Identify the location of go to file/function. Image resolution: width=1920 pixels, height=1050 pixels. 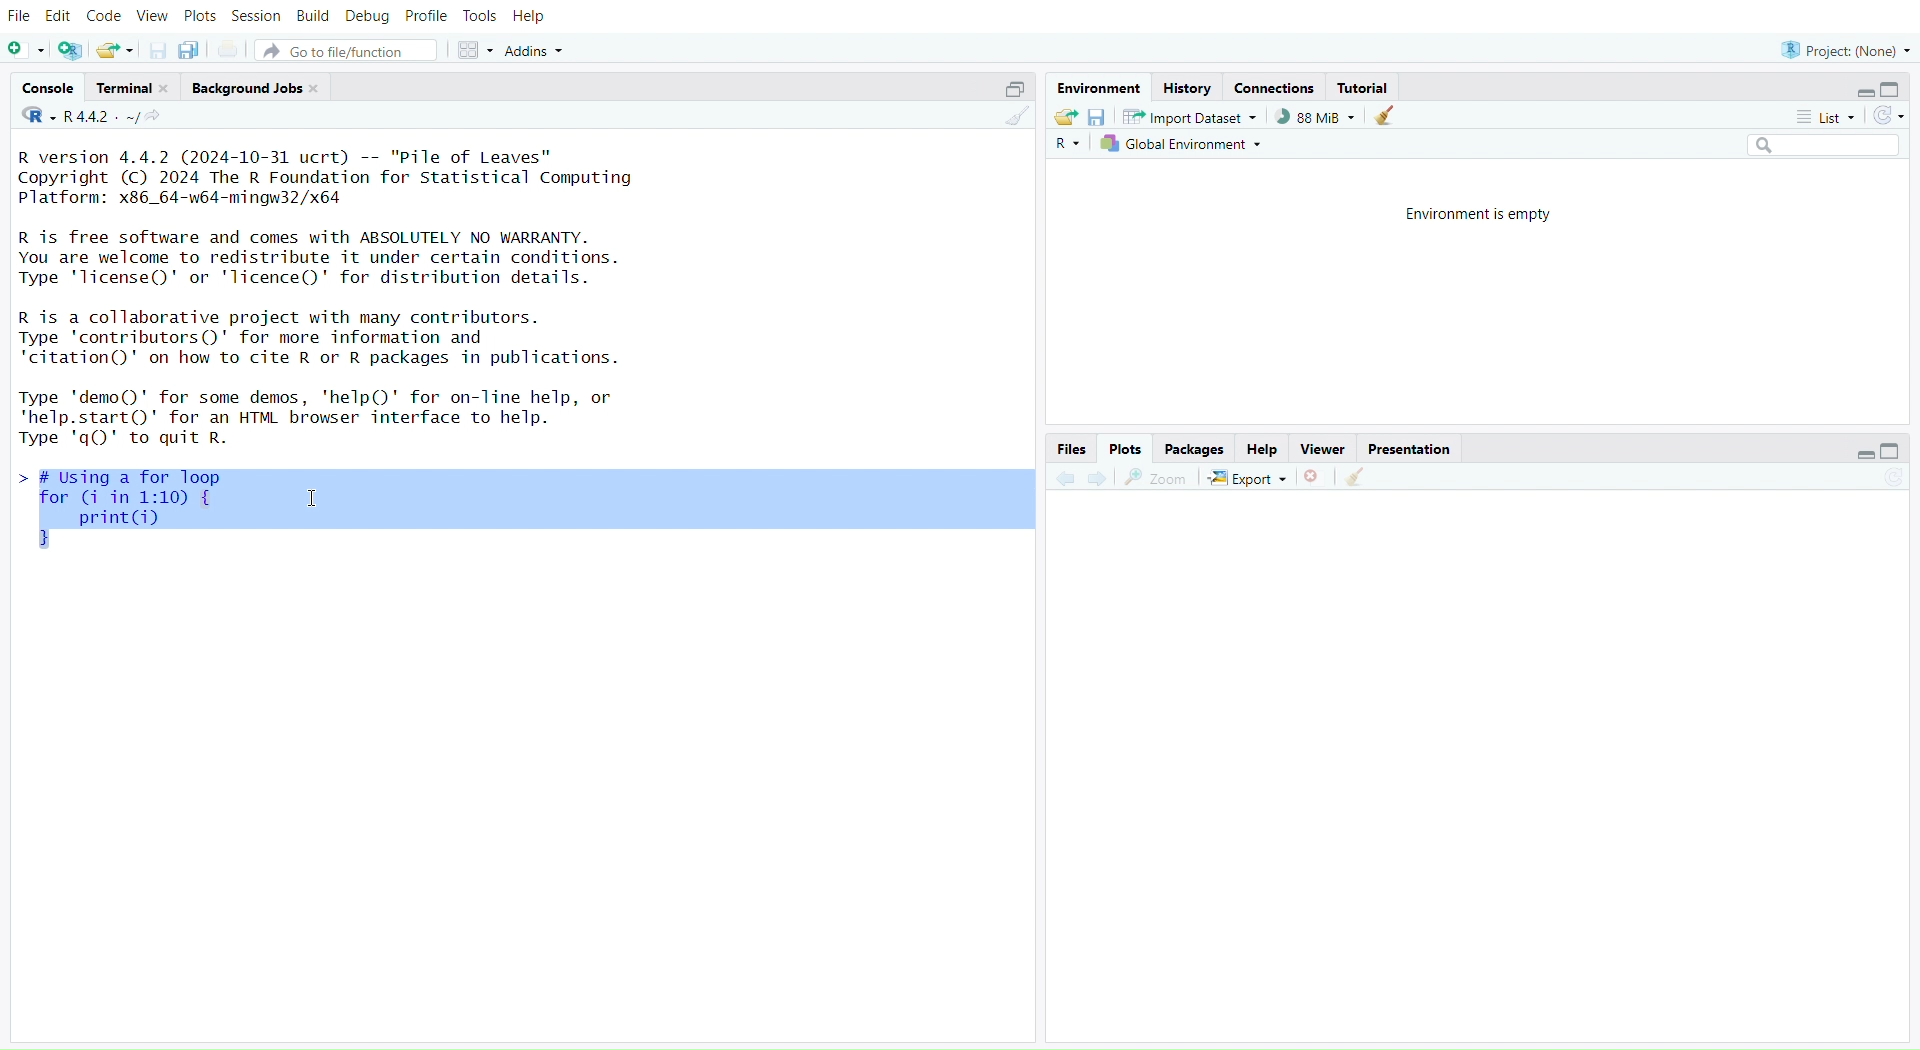
(346, 50).